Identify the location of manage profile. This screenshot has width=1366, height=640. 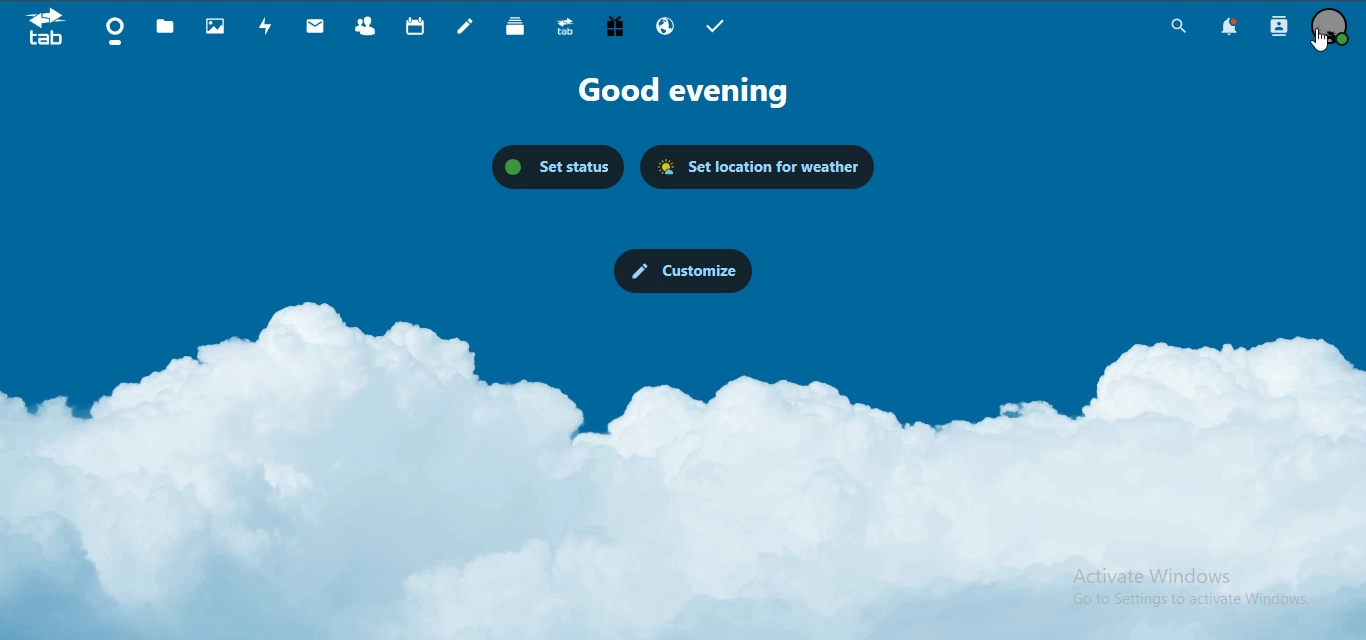
(1332, 28).